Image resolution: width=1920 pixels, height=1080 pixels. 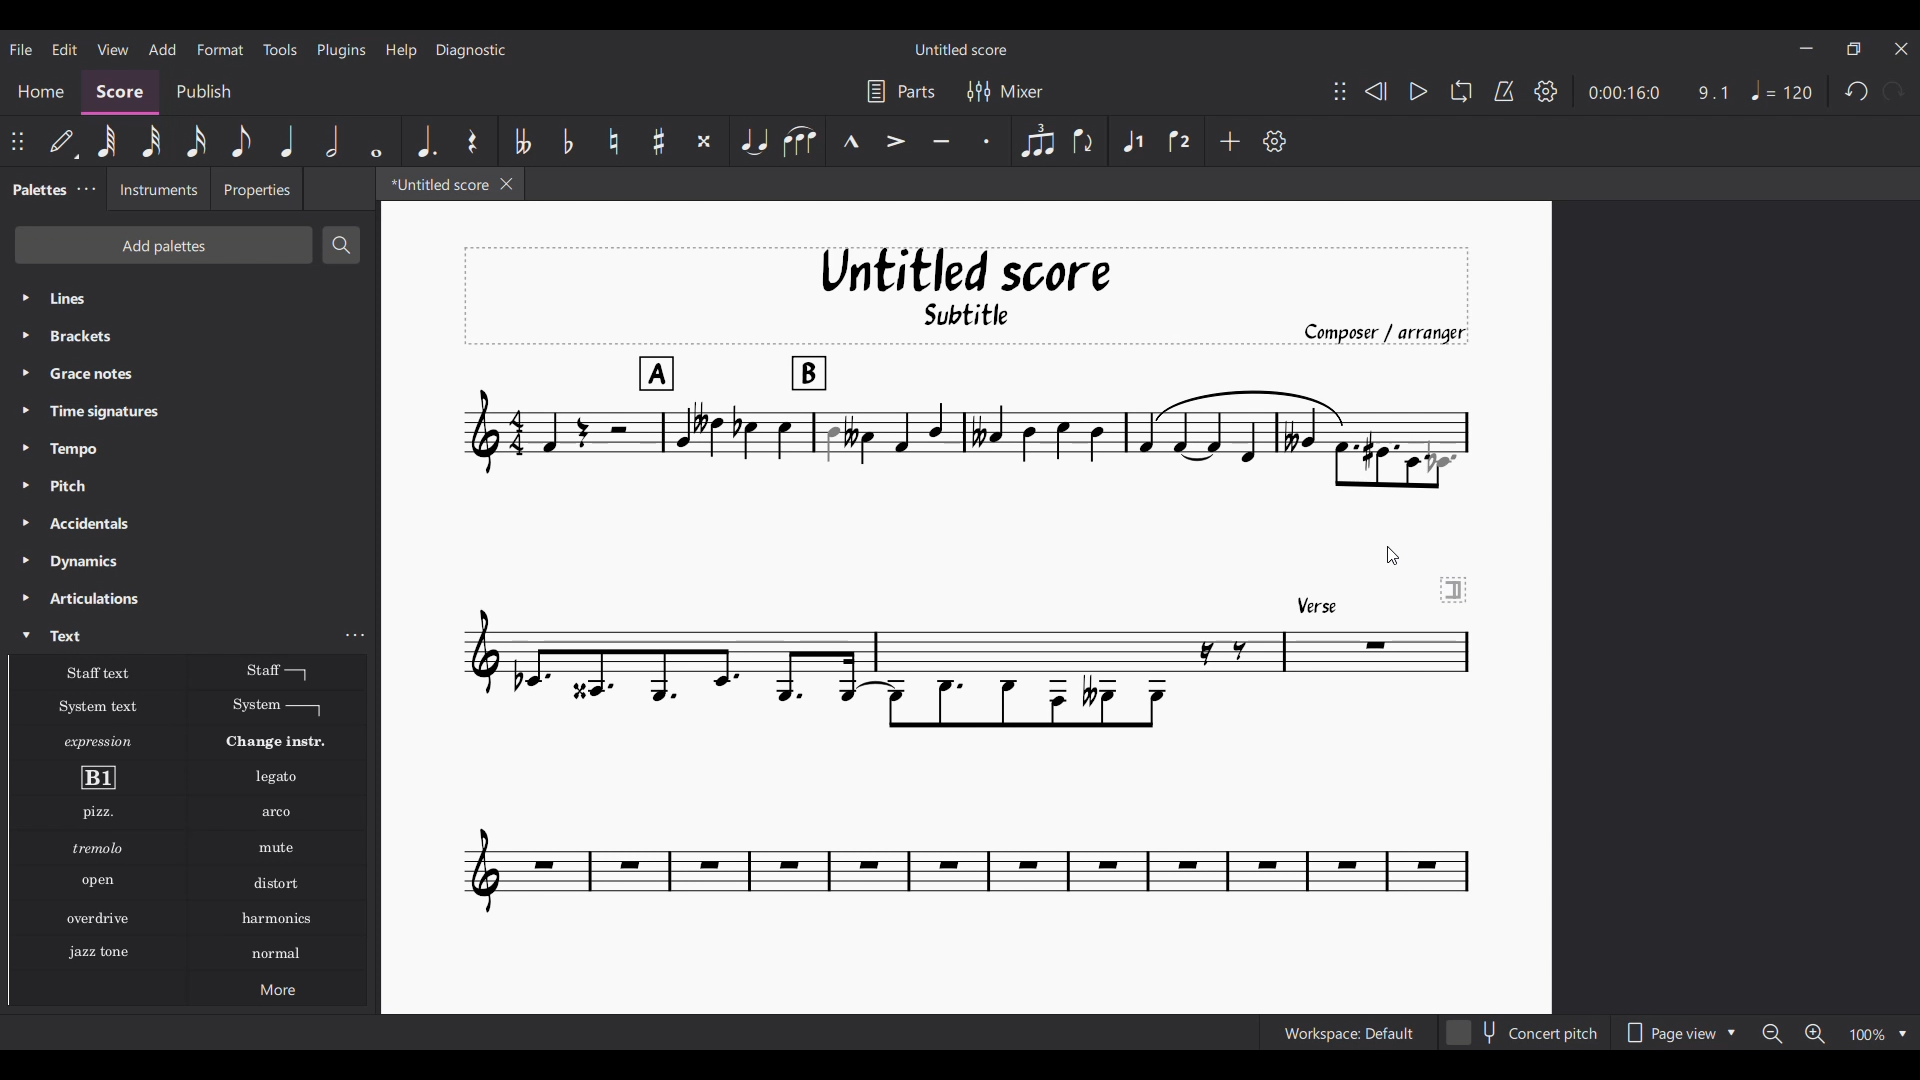 What do you see at coordinates (196, 141) in the screenshot?
I see `16th note` at bounding box center [196, 141].